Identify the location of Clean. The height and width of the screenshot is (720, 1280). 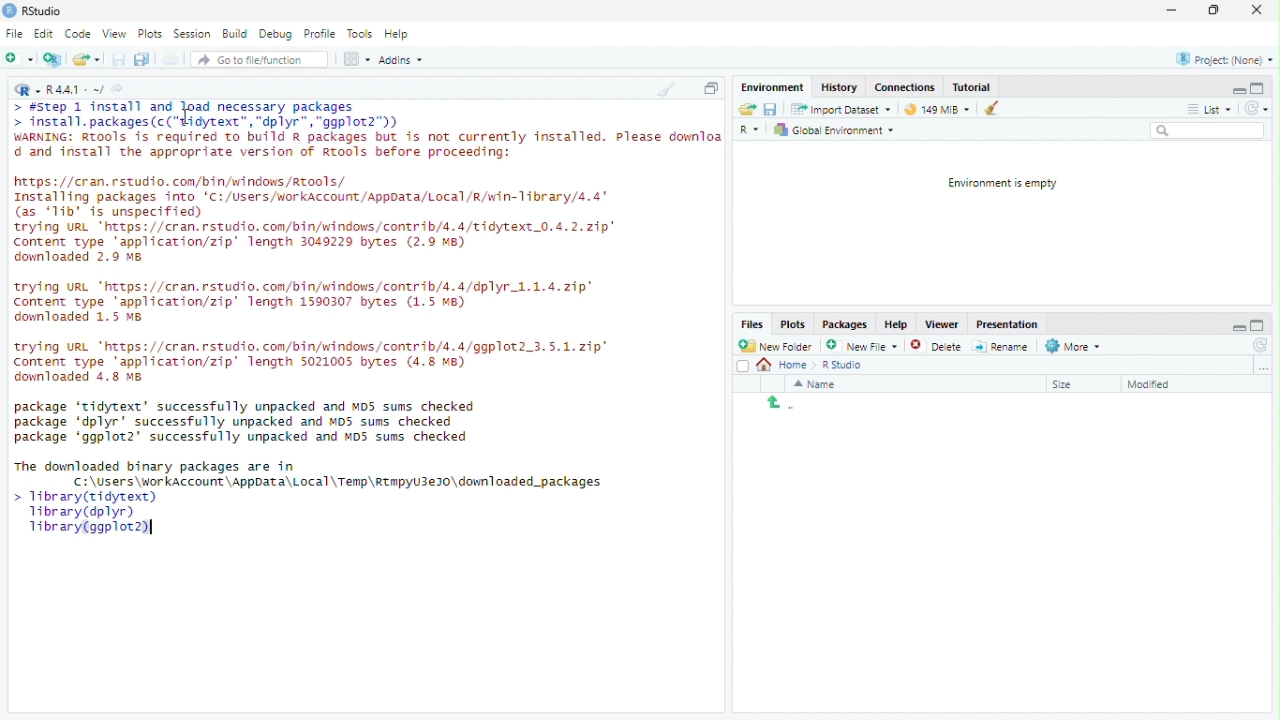
(665, 88).